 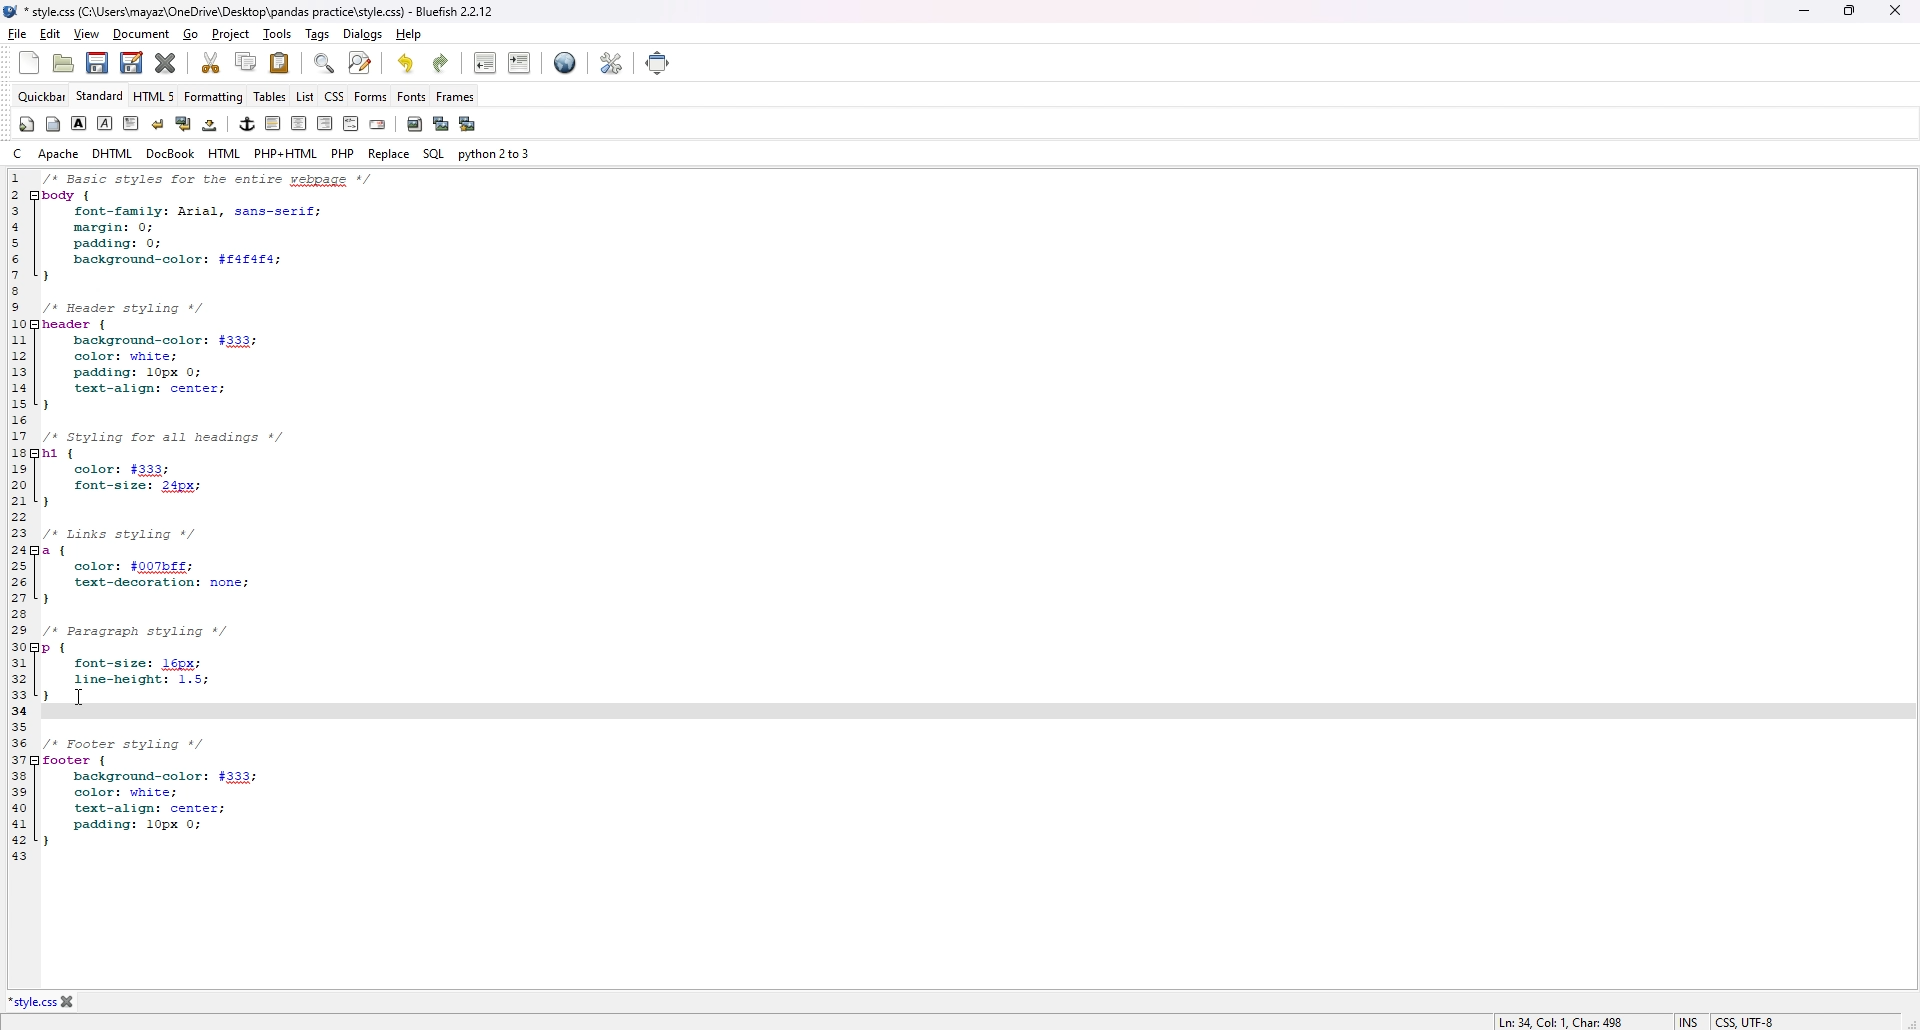 What do you see at coordinates (51, 32) in the screenshot?
I see `edit` at bounding box center [51, 32].